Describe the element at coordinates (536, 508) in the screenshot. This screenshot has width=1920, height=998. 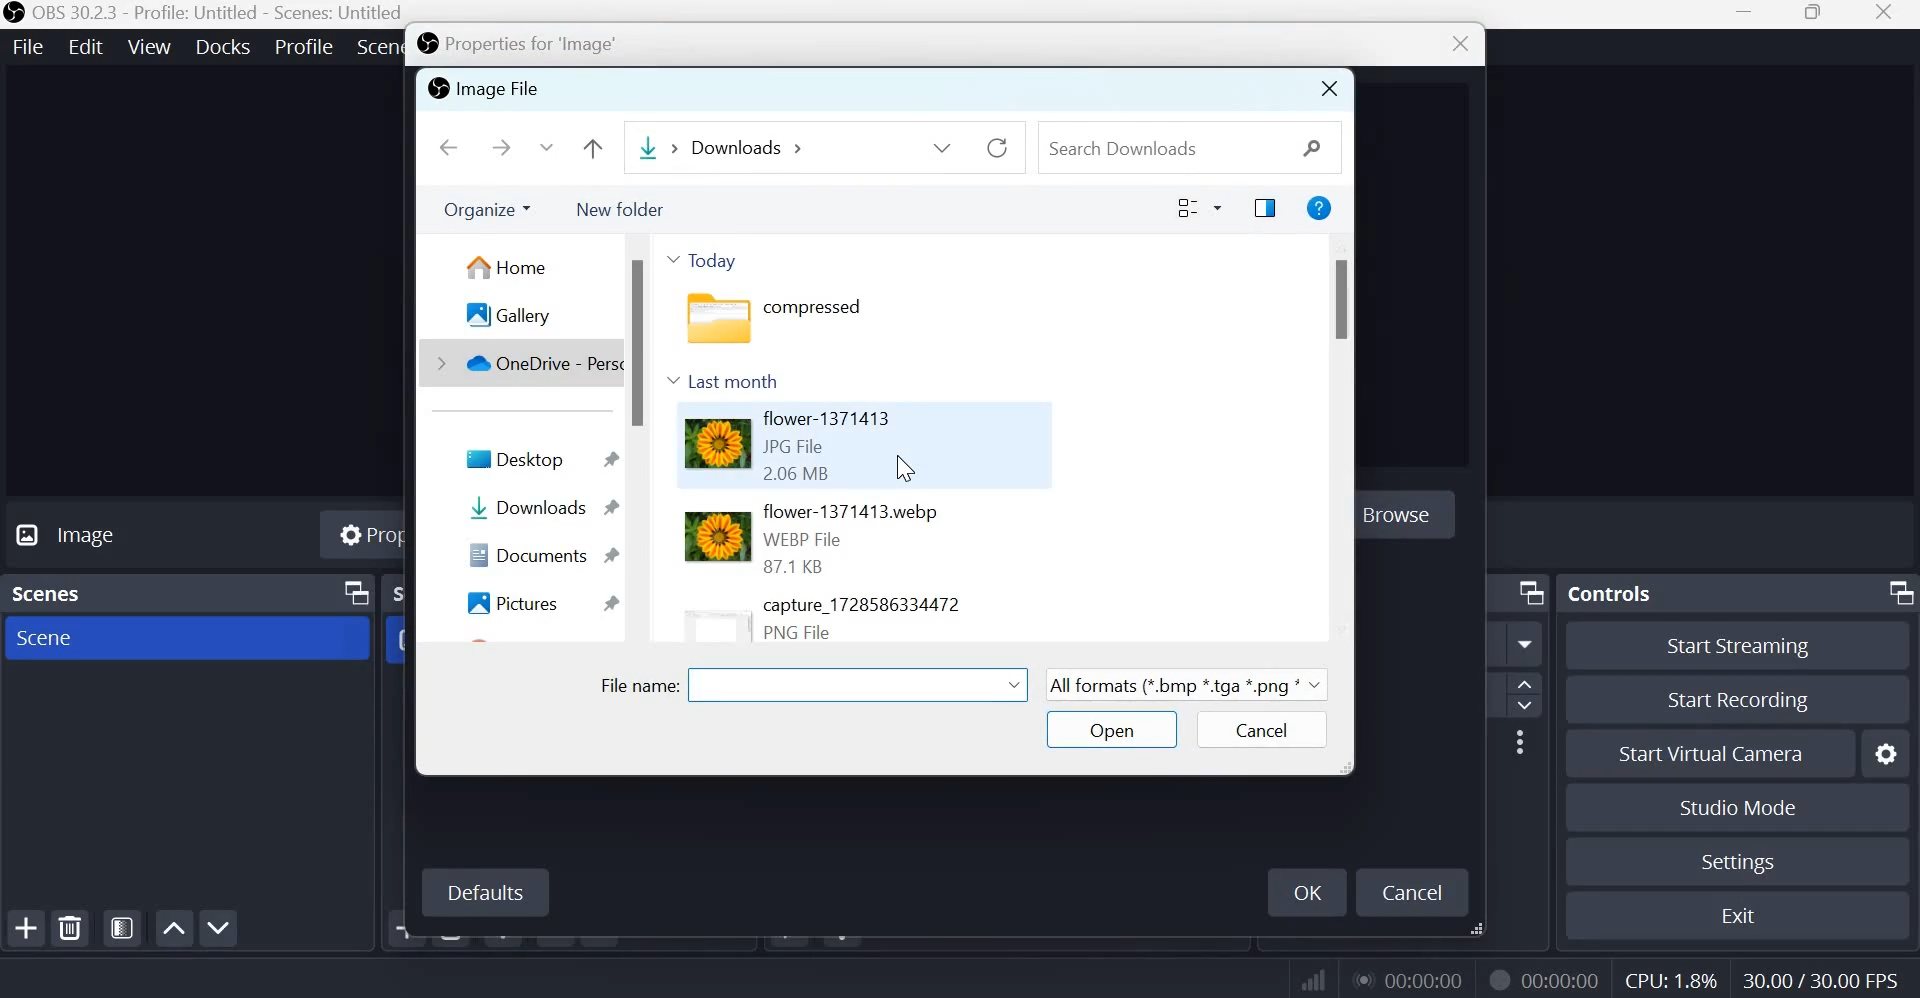
I see `Downloads` at that location.